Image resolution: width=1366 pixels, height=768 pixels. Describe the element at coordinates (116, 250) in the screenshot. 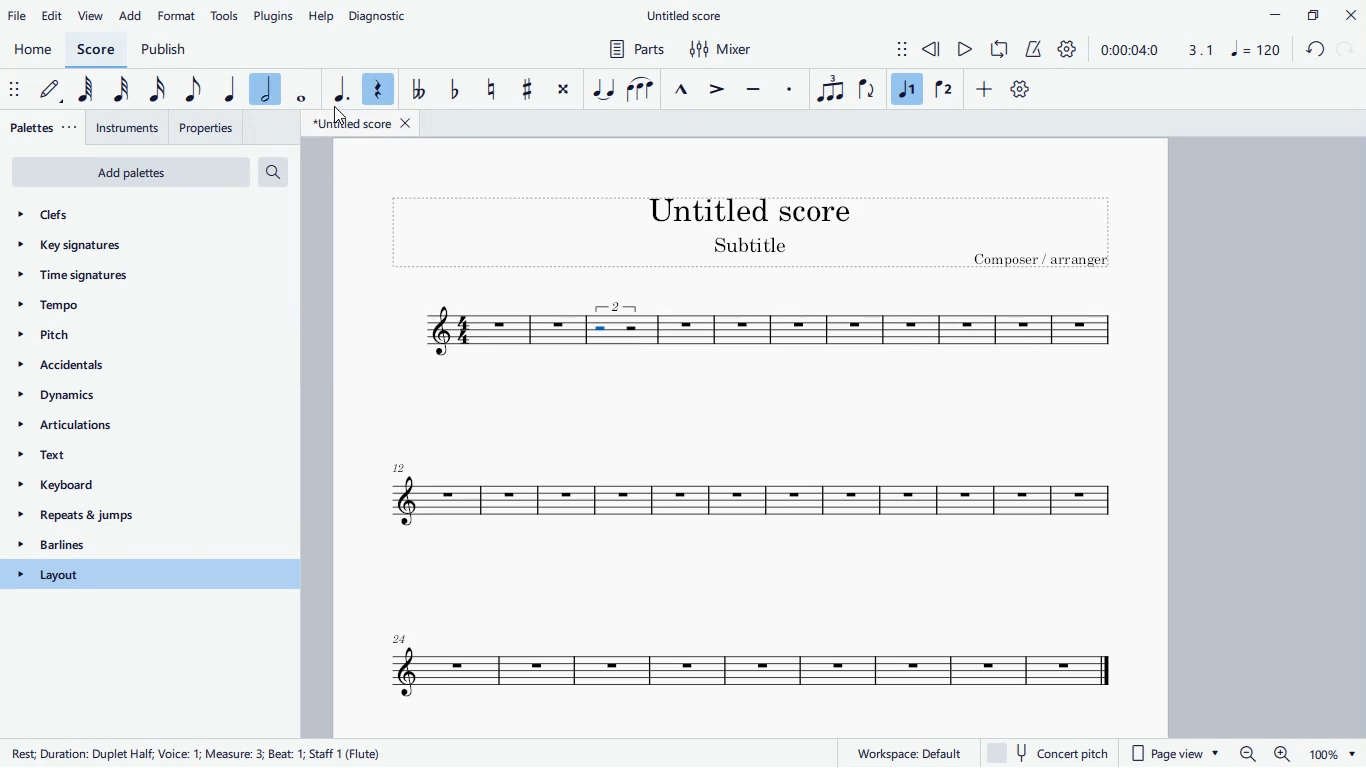

I see `key signatures` at that location.